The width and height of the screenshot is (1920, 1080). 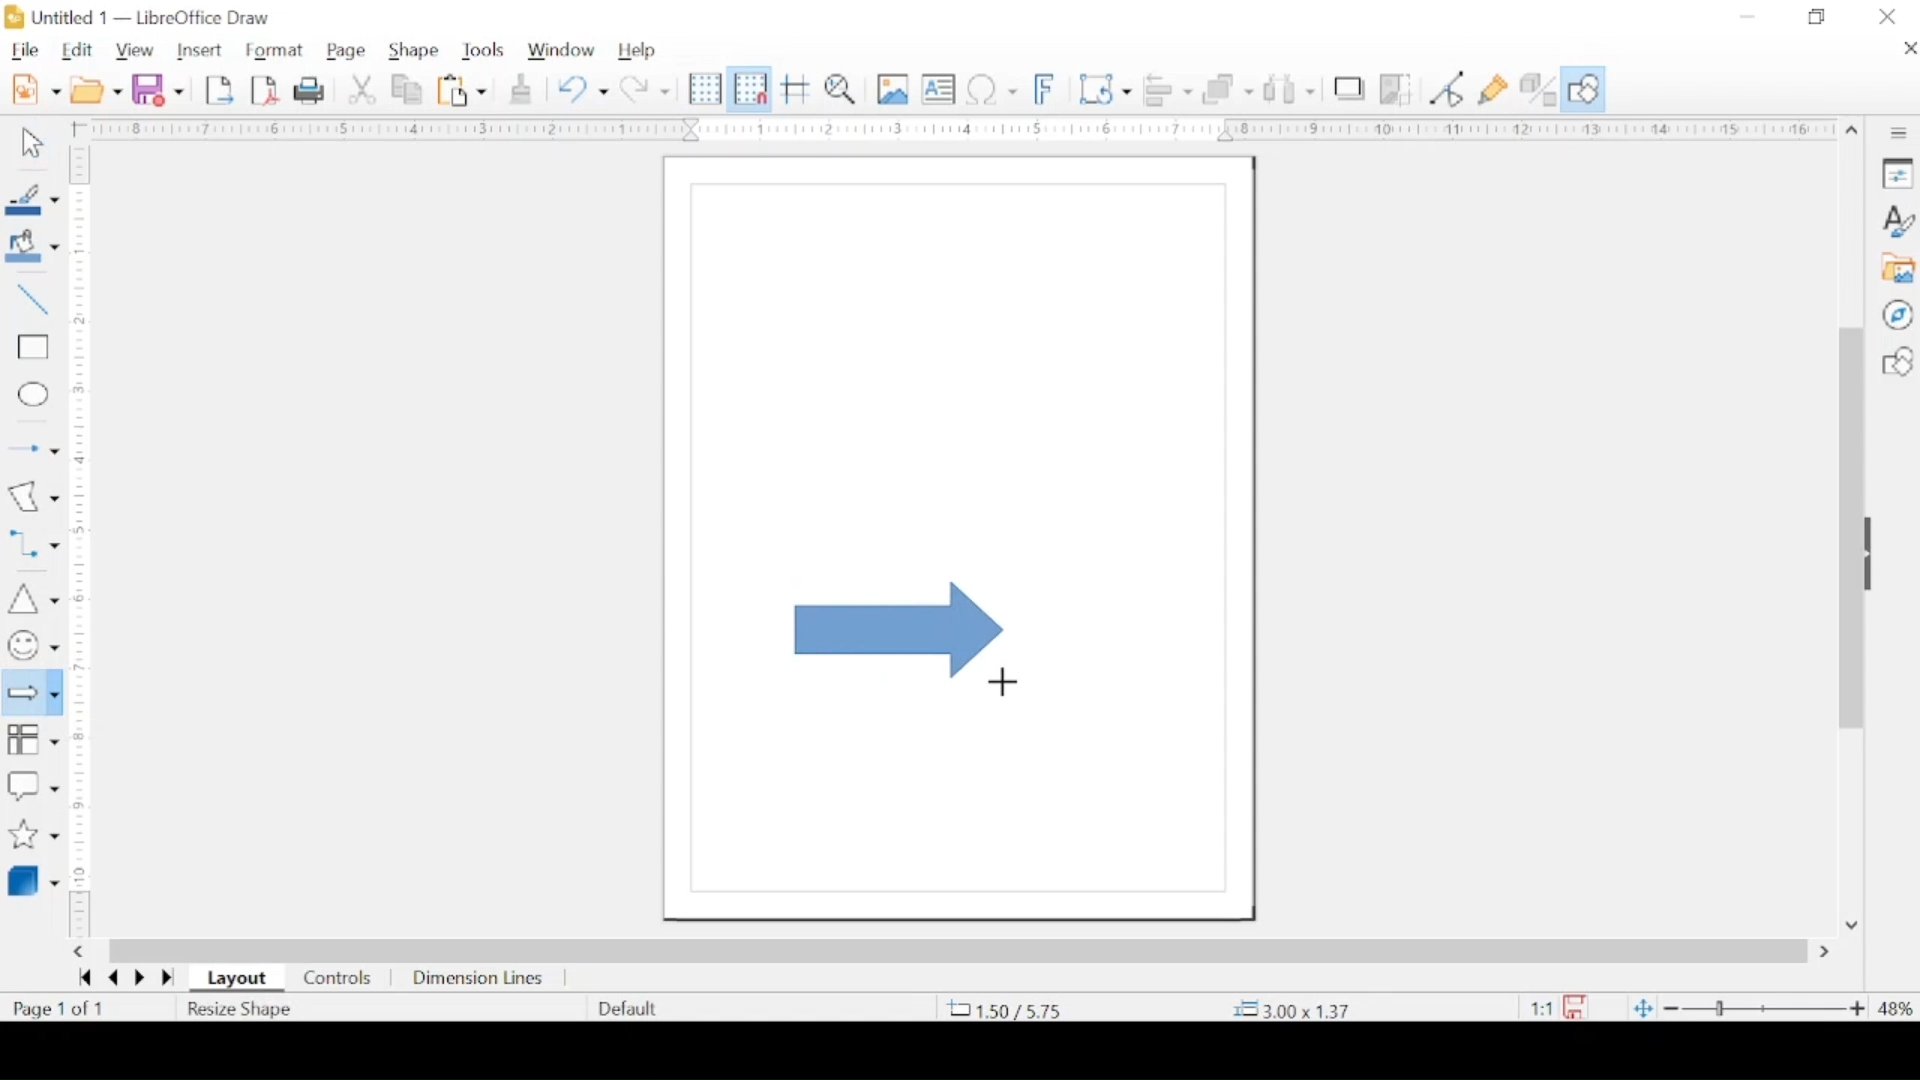 What do you see at coordinates (33, 836) in the screenshot?
I see `stars and banners` at bounding box center [33, 836].